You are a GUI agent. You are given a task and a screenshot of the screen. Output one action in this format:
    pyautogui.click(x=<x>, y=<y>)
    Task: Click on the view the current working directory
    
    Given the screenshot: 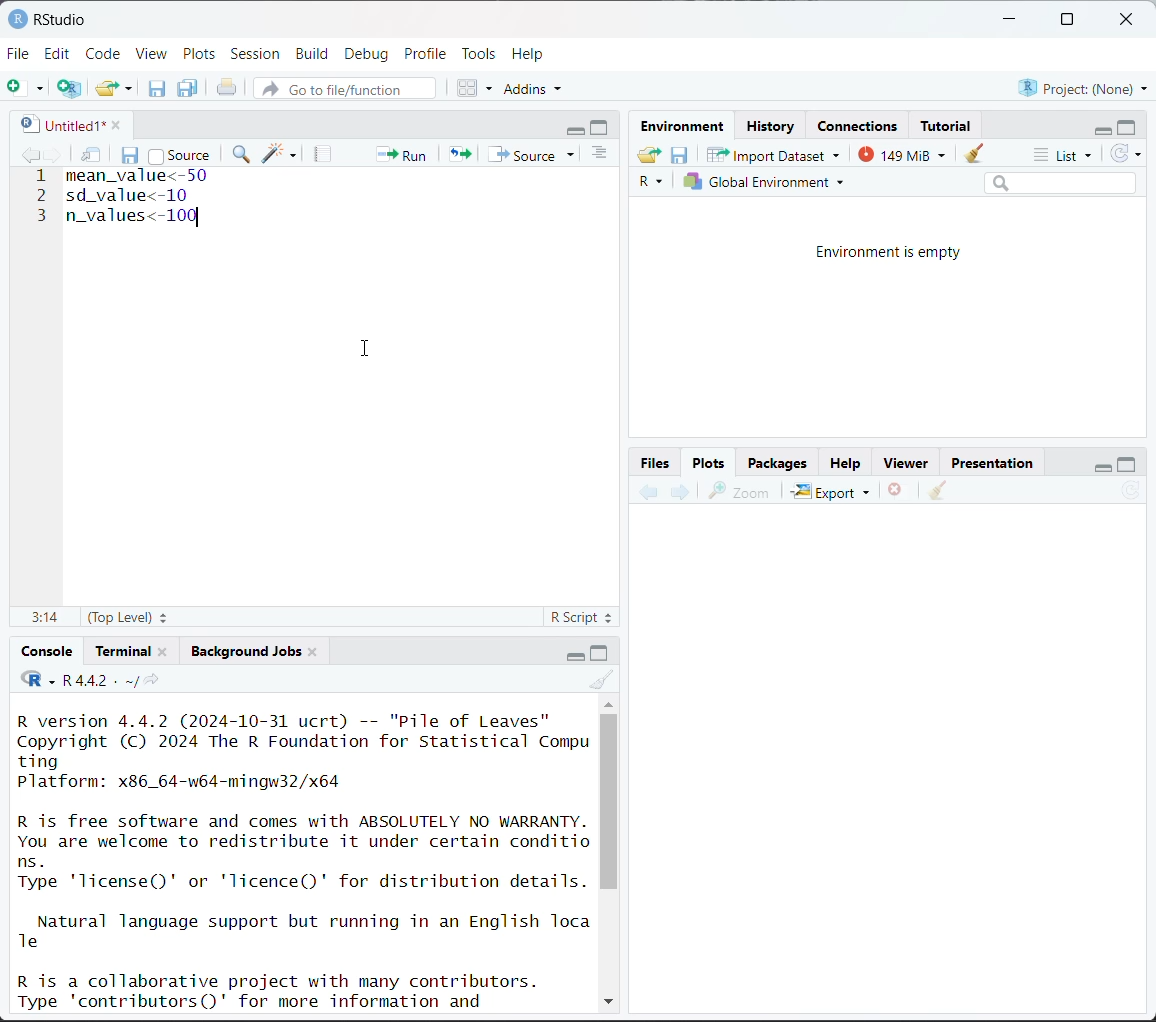 What is the action you would take?
    pyautogui.click(x=151, y=680)
    